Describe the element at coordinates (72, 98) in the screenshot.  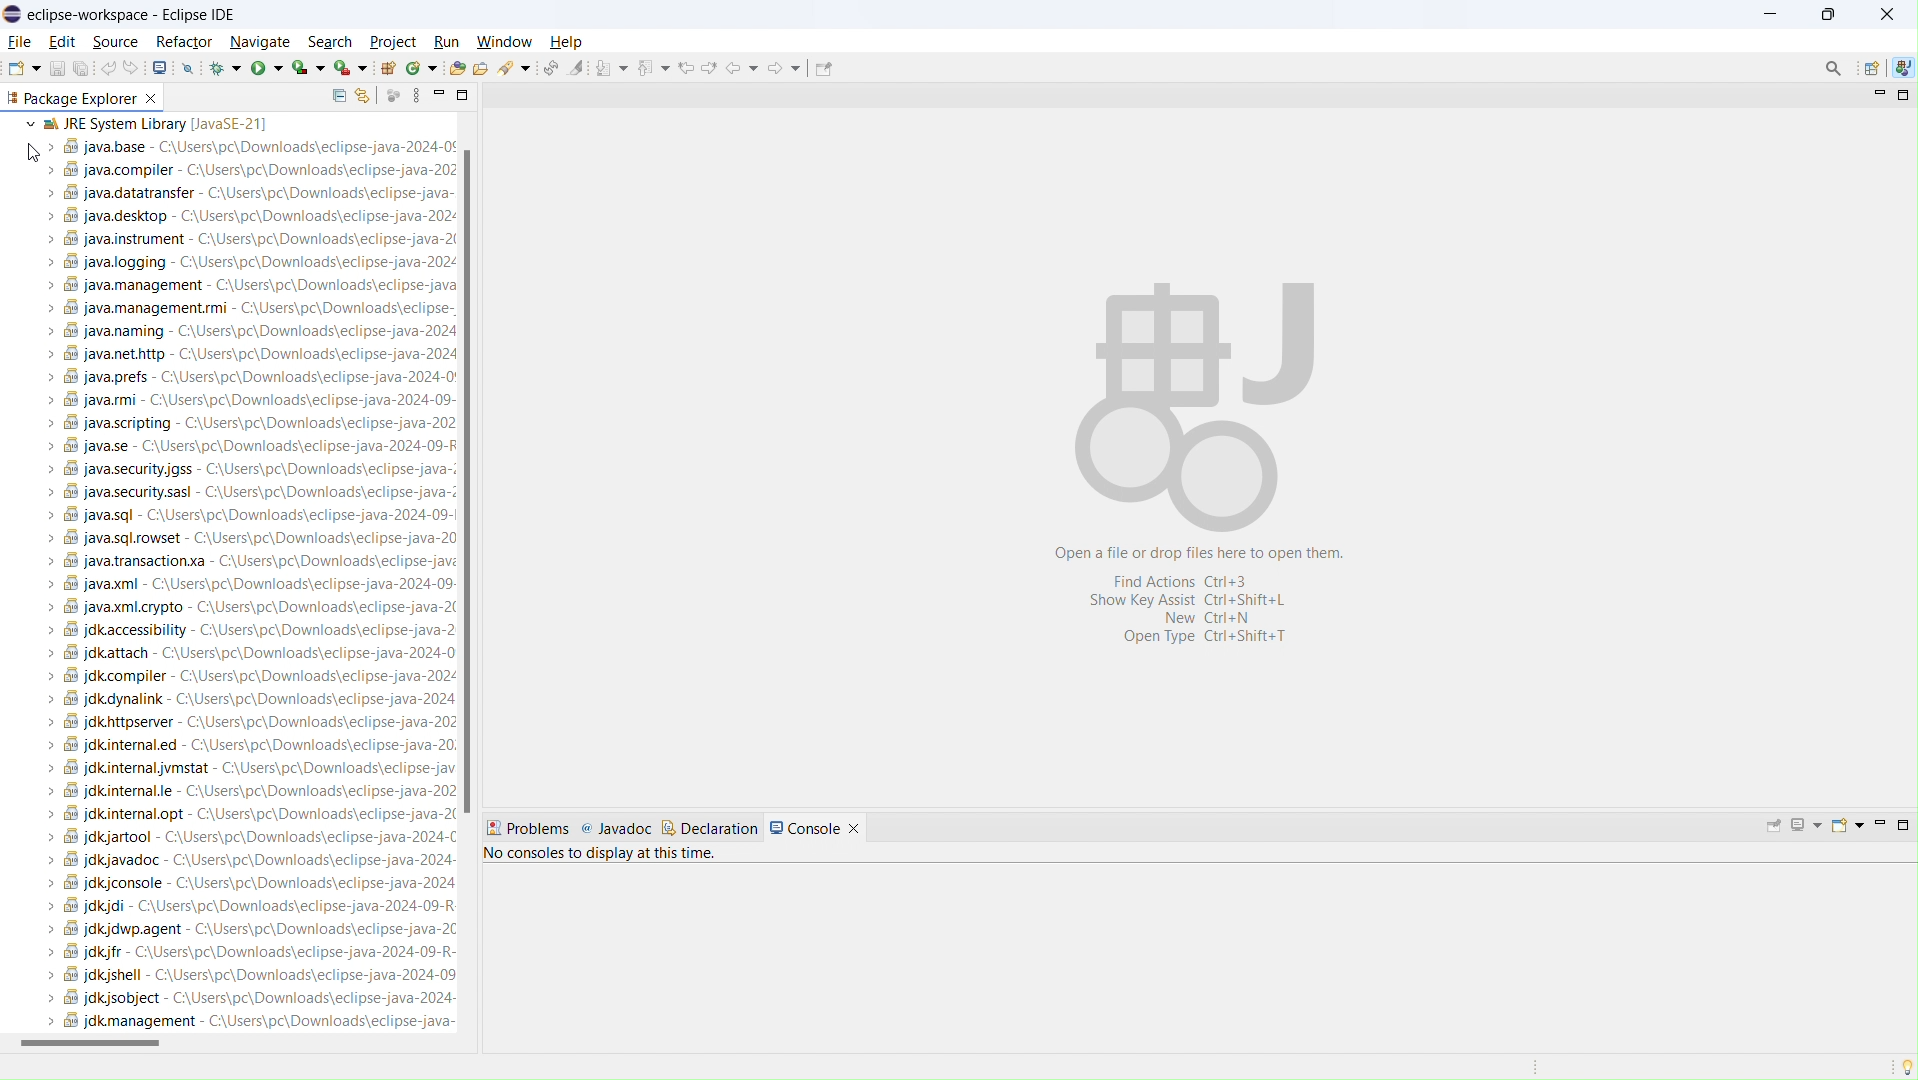
I see `package explorer` at that location.